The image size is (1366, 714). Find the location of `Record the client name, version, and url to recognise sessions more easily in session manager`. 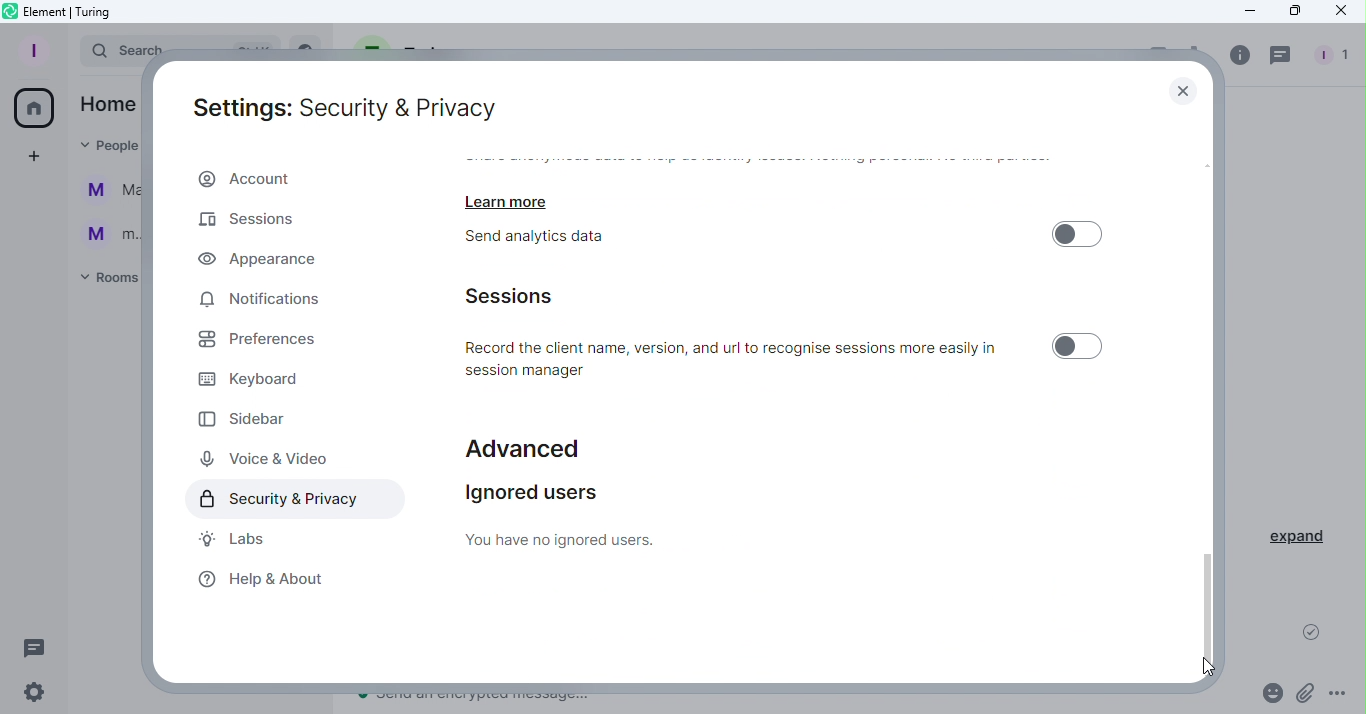

Record the client name, version, and url to recognise sessions more easily in session manager is located at coordinates (737, 357).